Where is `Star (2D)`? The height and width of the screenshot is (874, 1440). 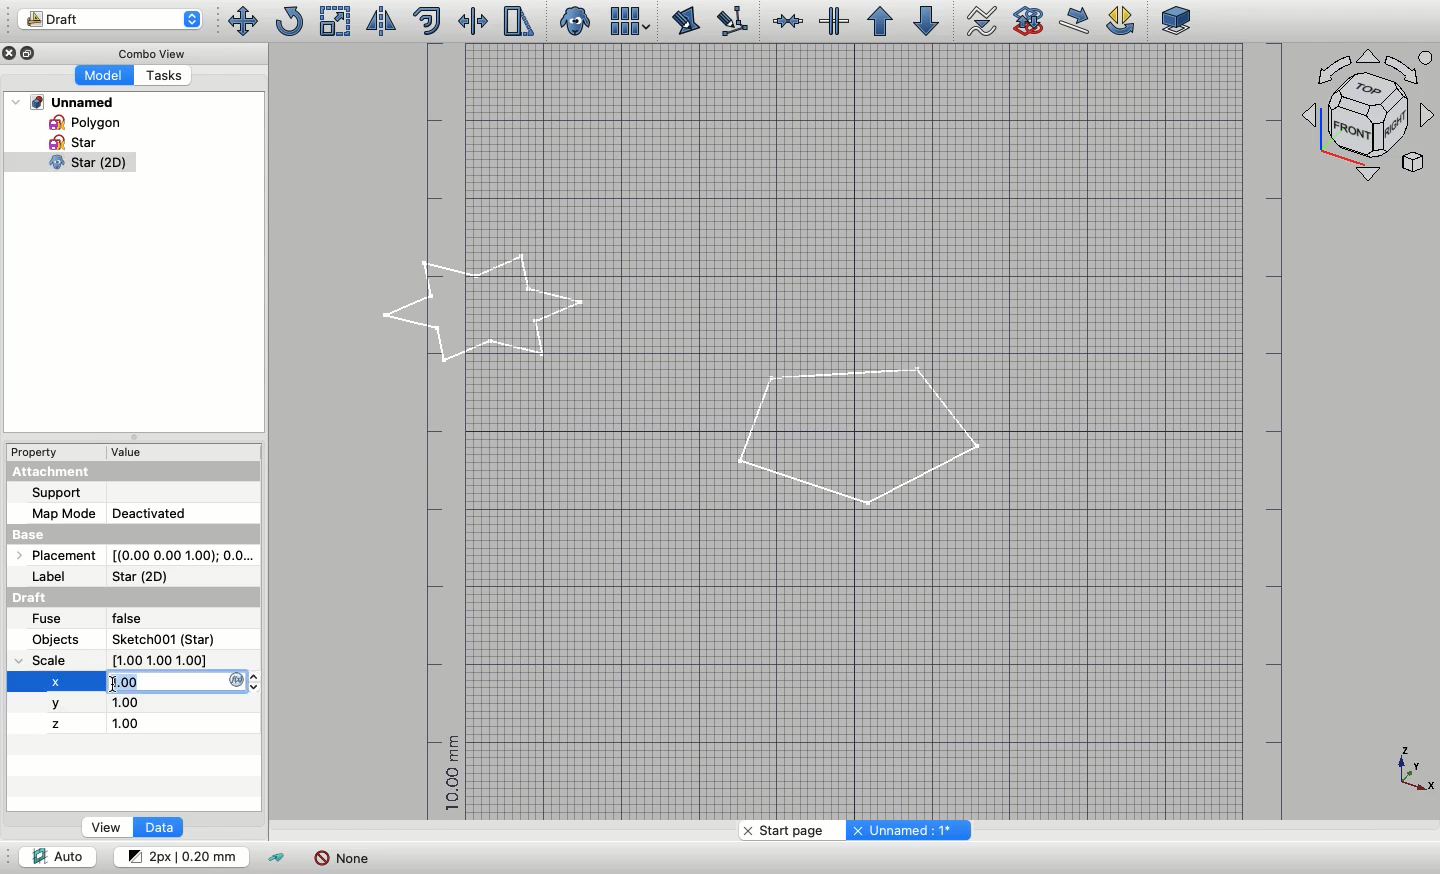
Star (2D) is located at coordinates (143, 577).